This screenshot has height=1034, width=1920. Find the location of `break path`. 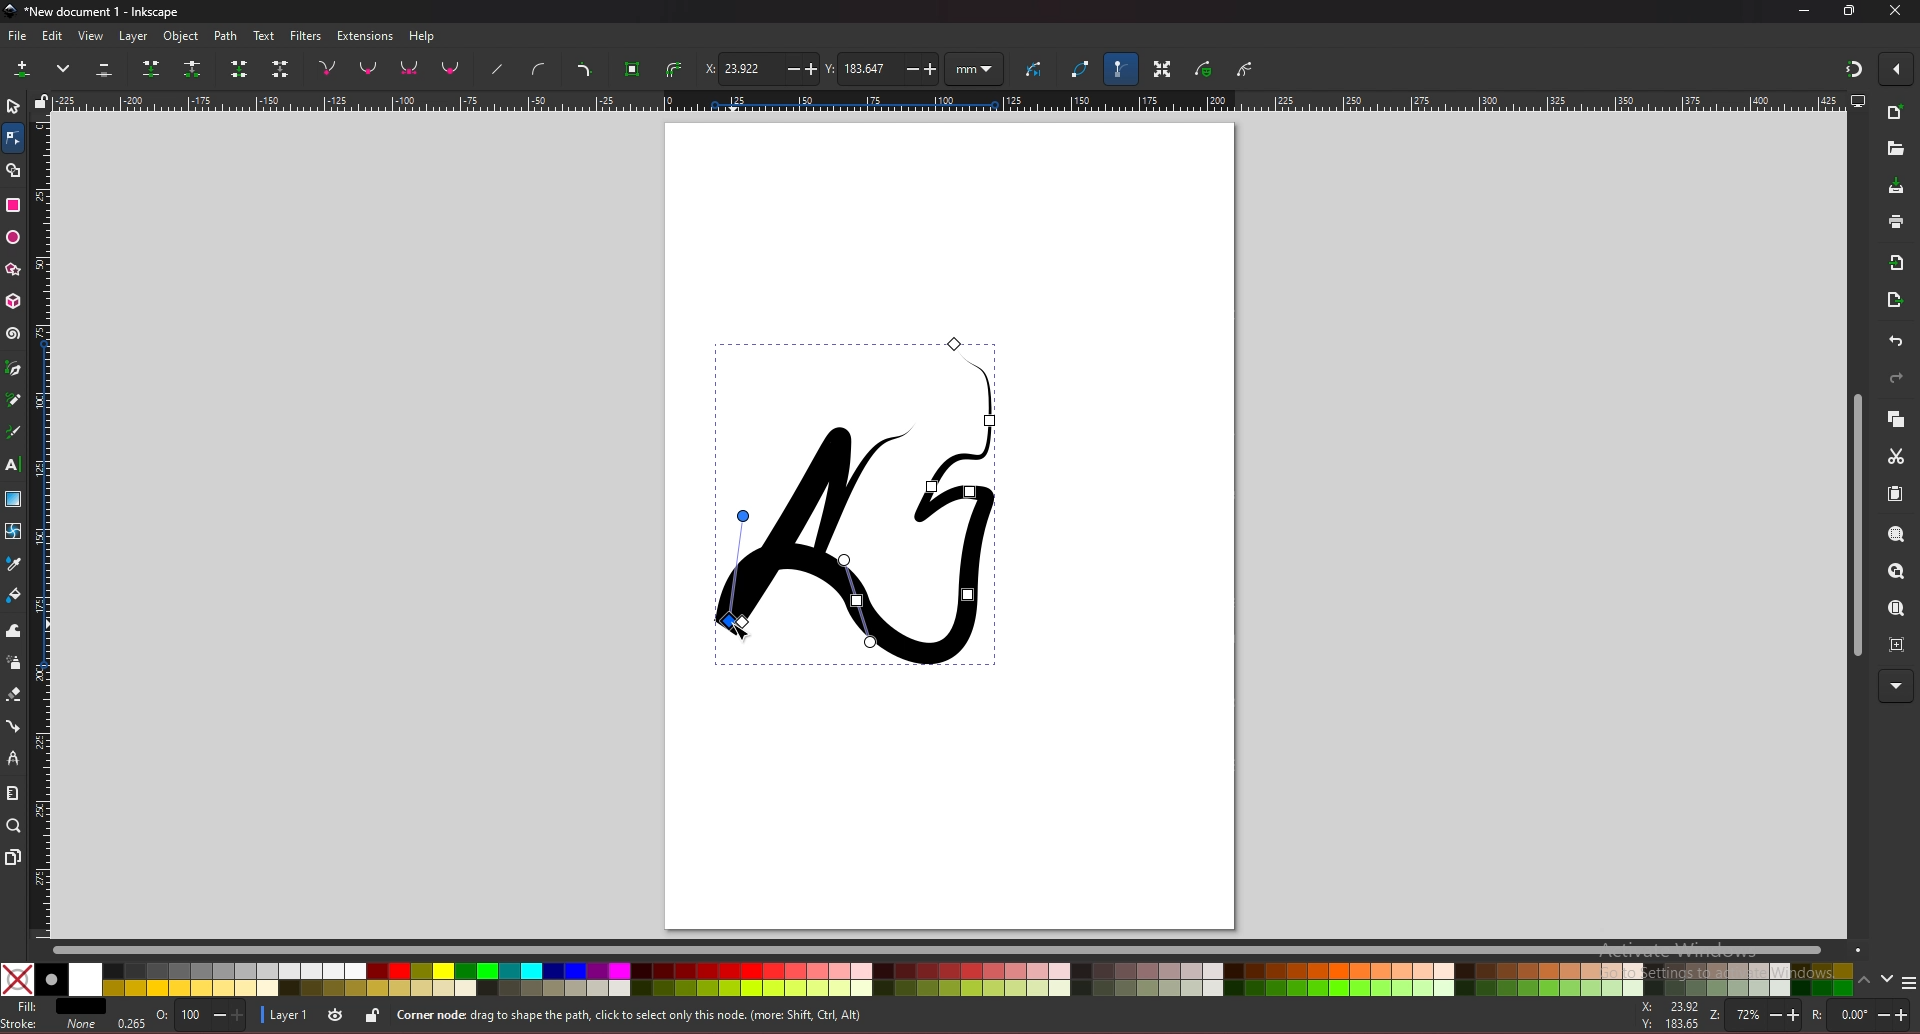

break path is located at coordinates (192, 68).